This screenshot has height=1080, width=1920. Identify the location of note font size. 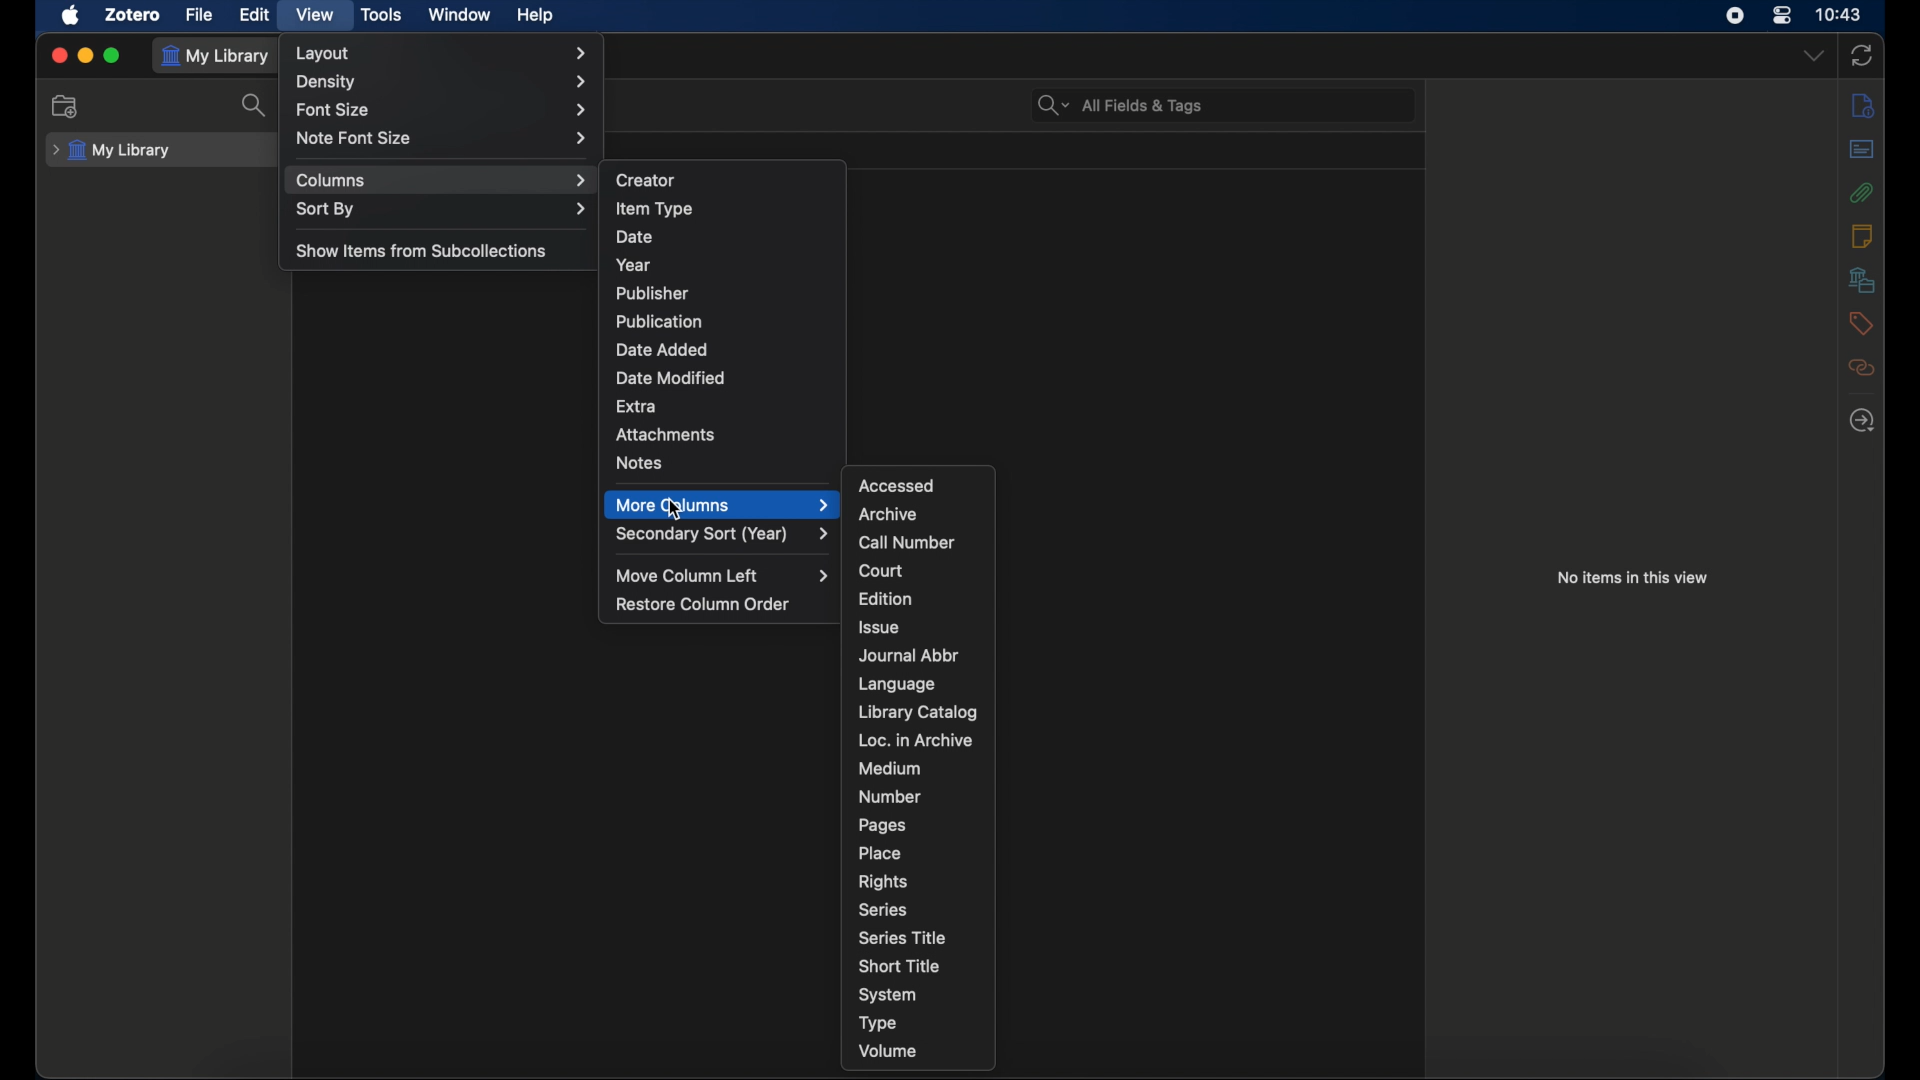
(442, 138).